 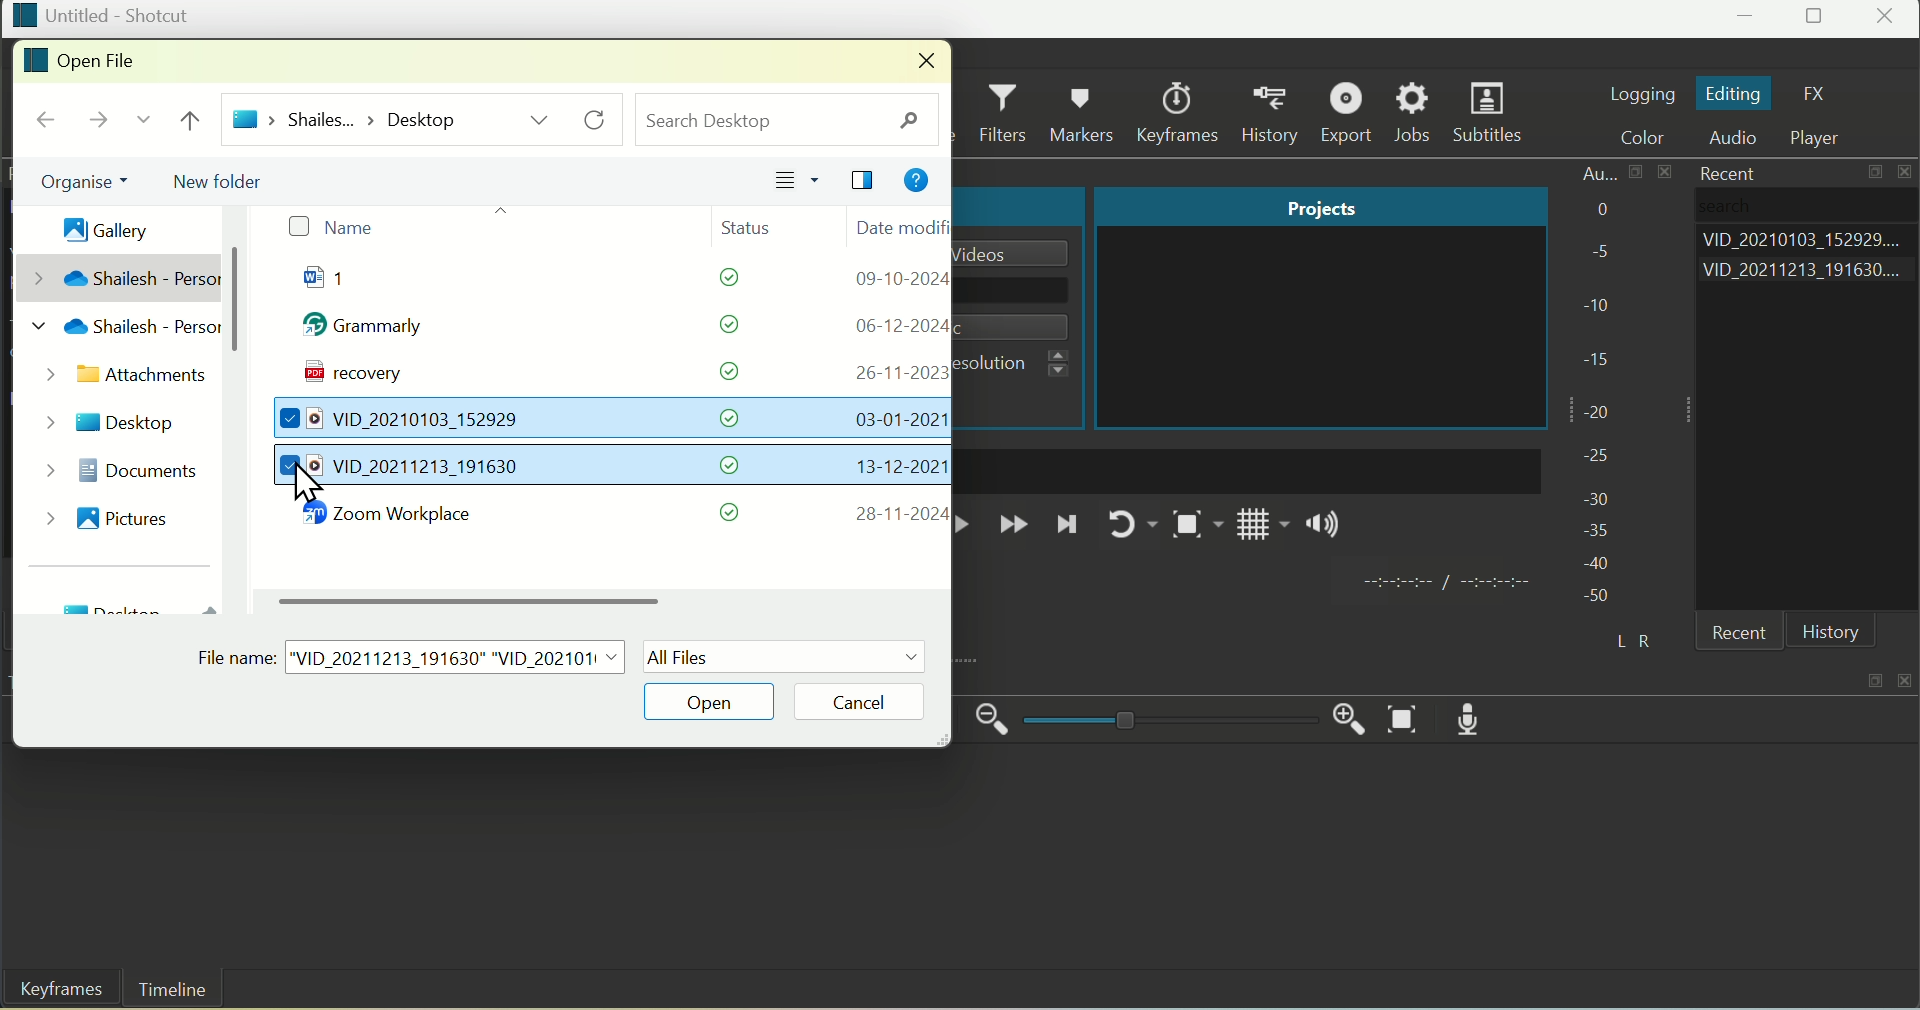 I want to click on Untitled - shortcut, so click(x=101, y=15).